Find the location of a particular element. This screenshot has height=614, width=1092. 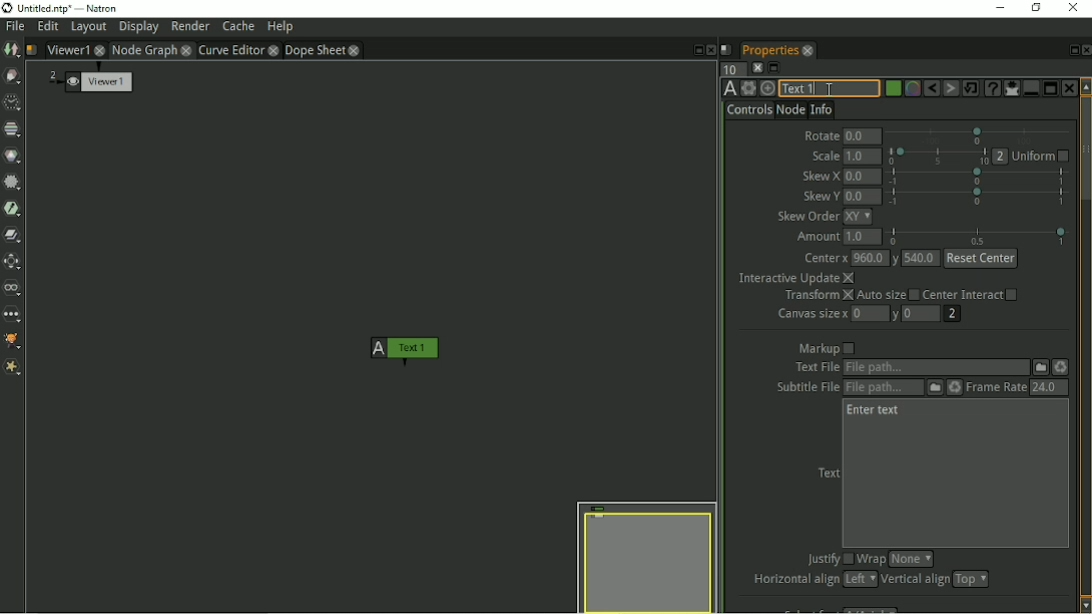

Vertical align is located at coordinates (914, 580).